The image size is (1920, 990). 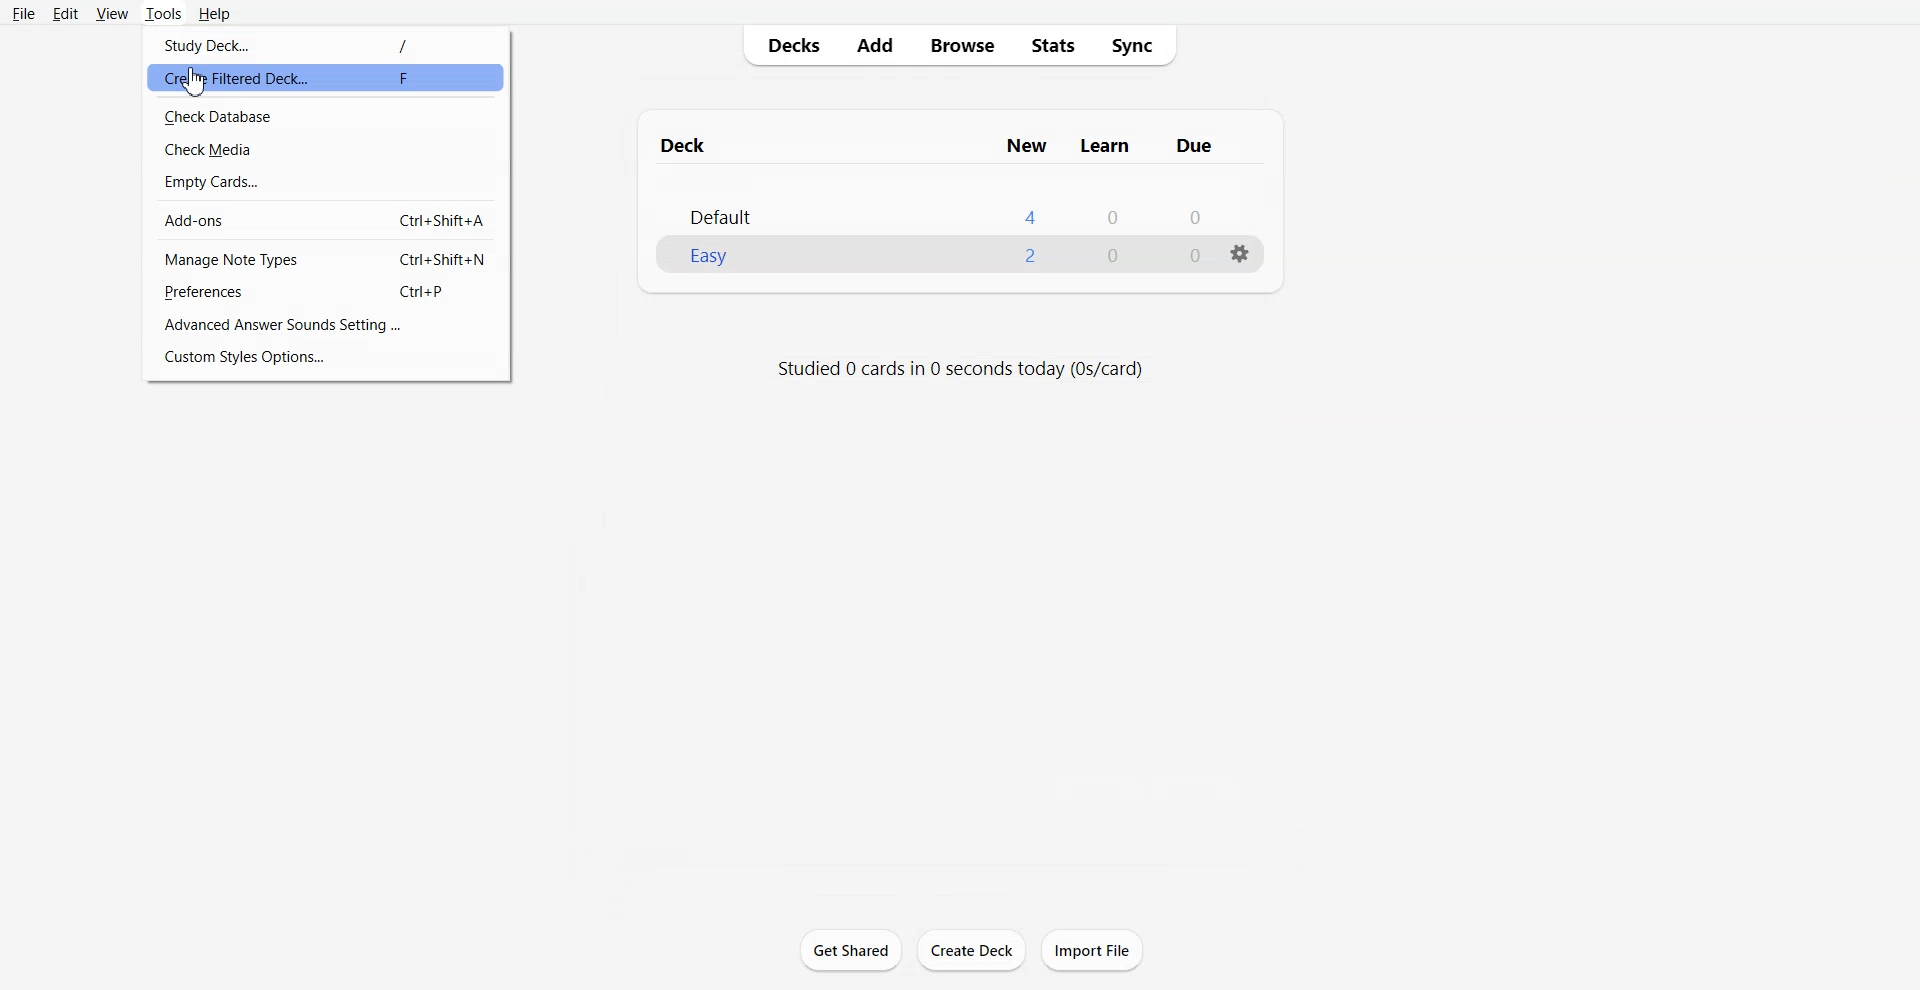 What do you see at coordinates (964, 46) in the screenshot?
I see `Browse` at bounding box center [964, 46].